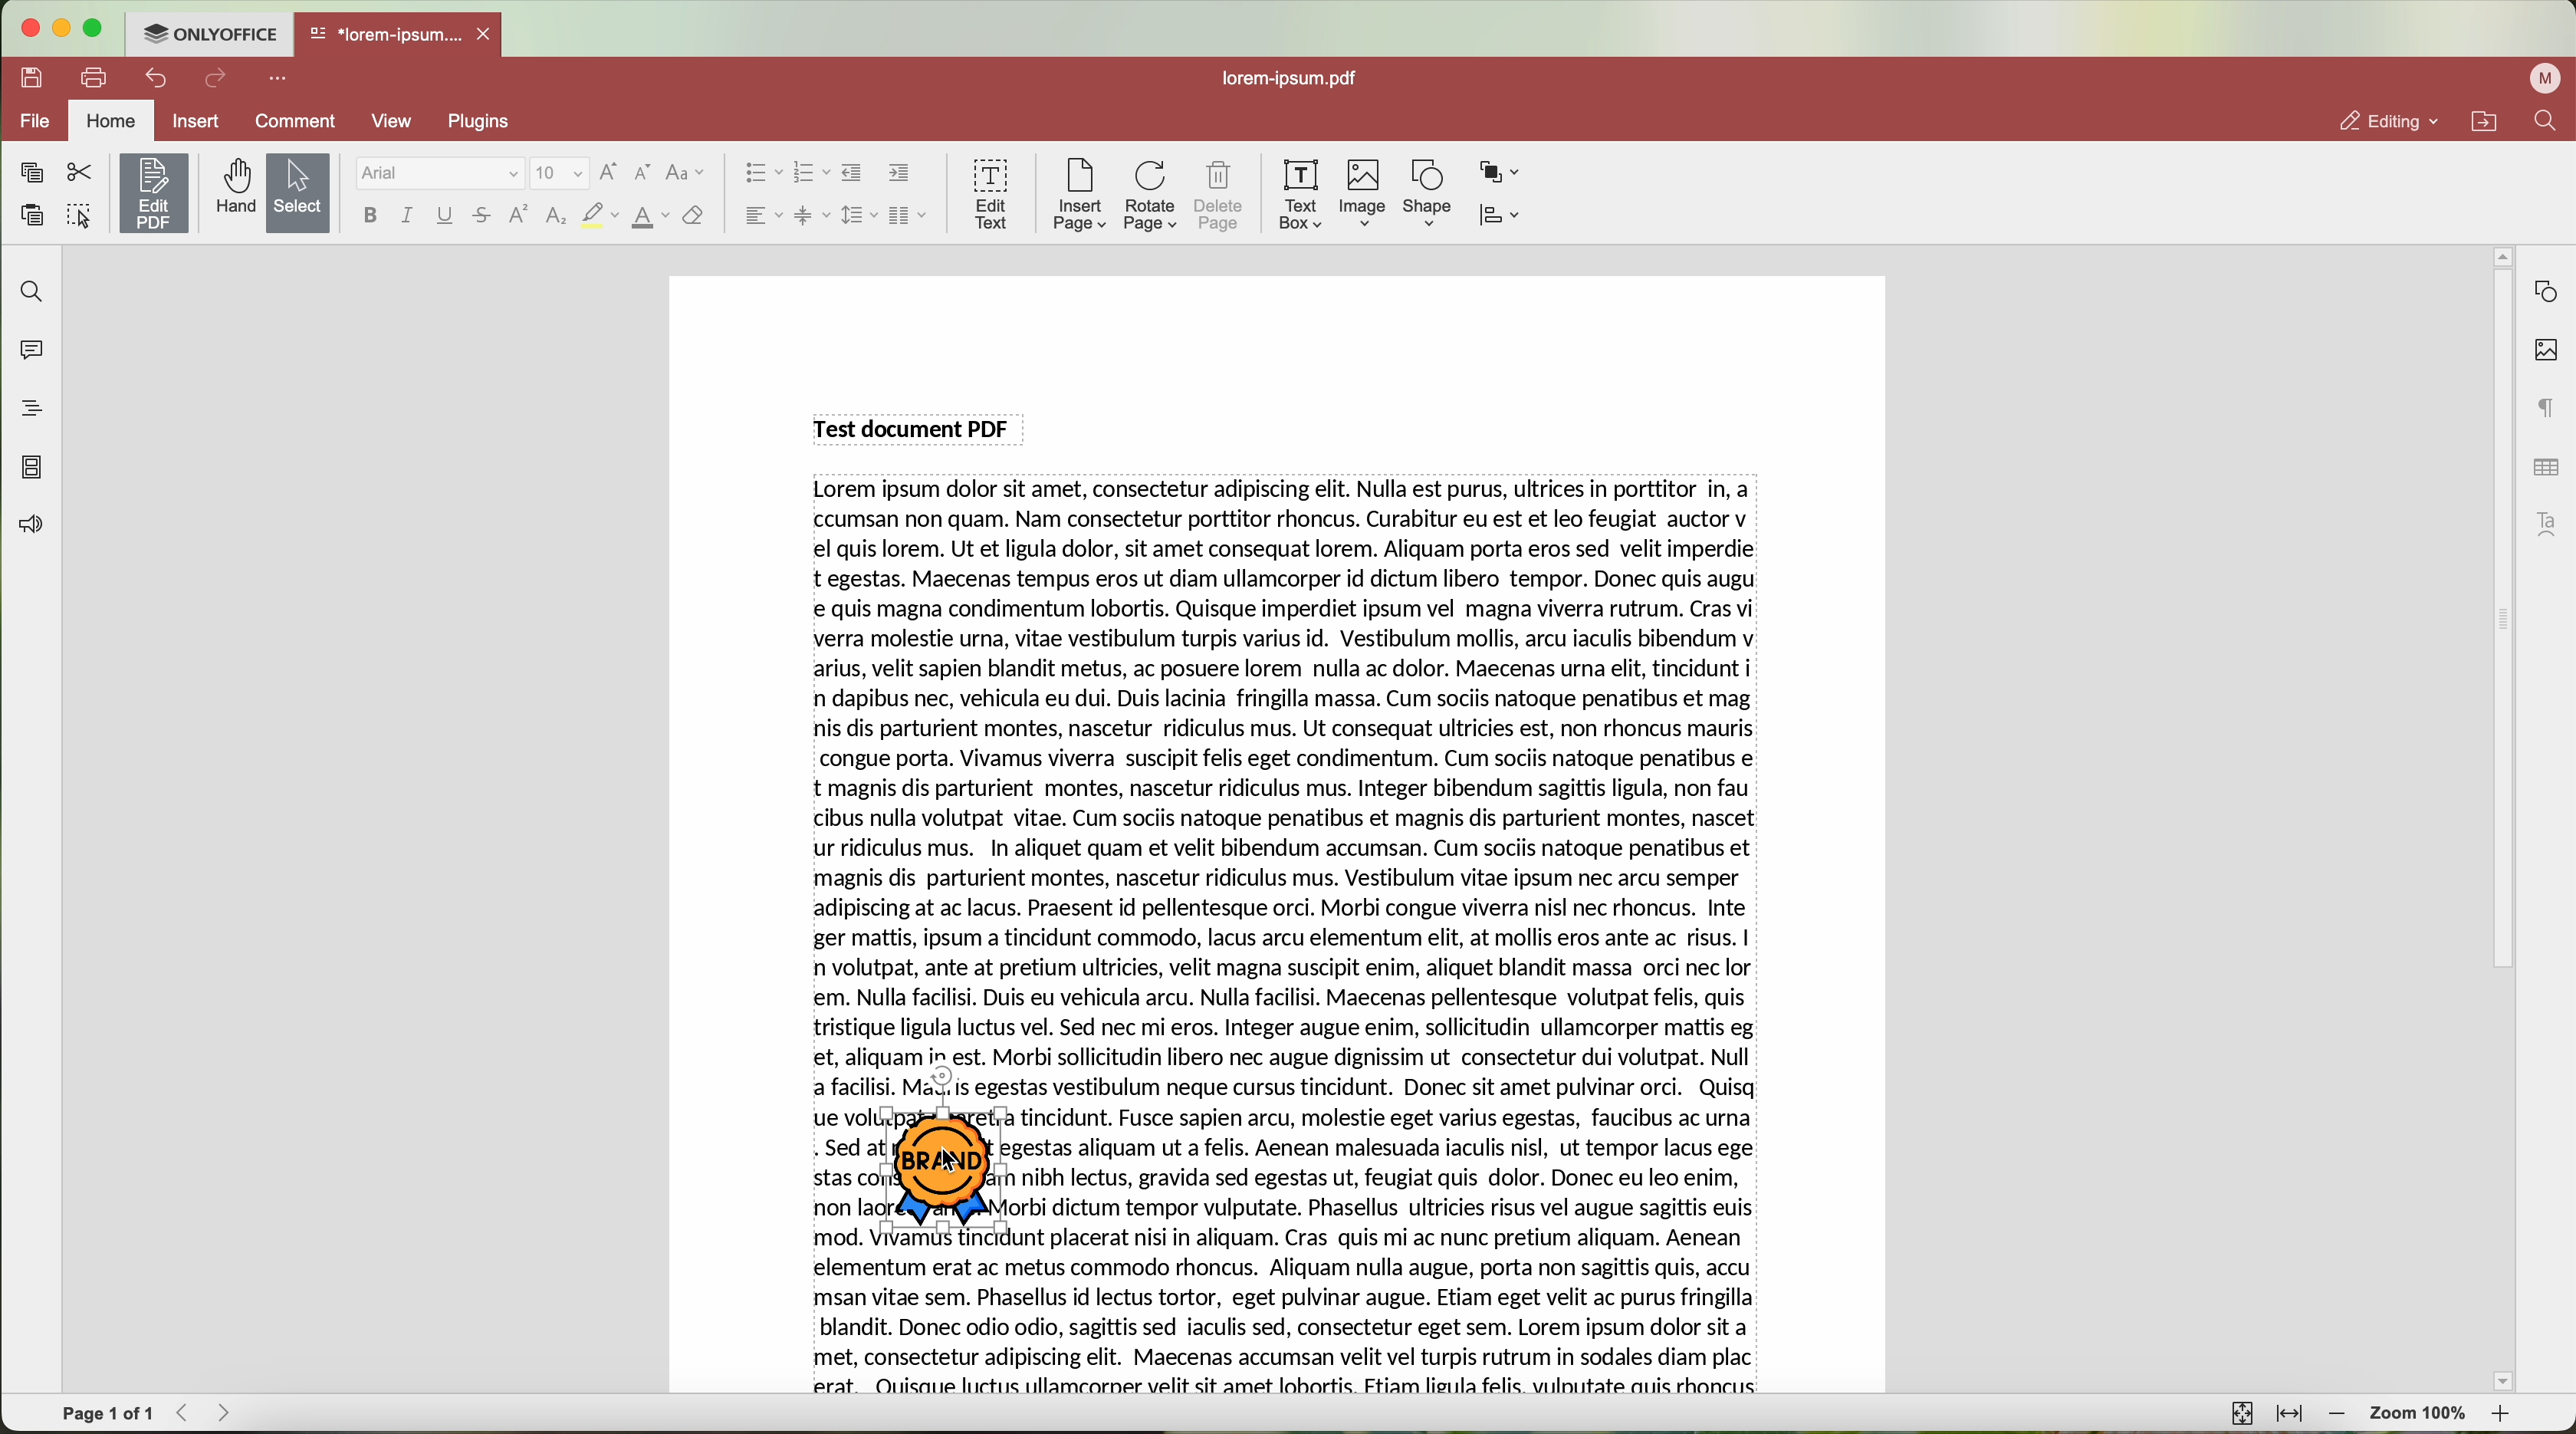 The image size is (2576, 1434). I want to click on decrease indent, so click(852, 173).